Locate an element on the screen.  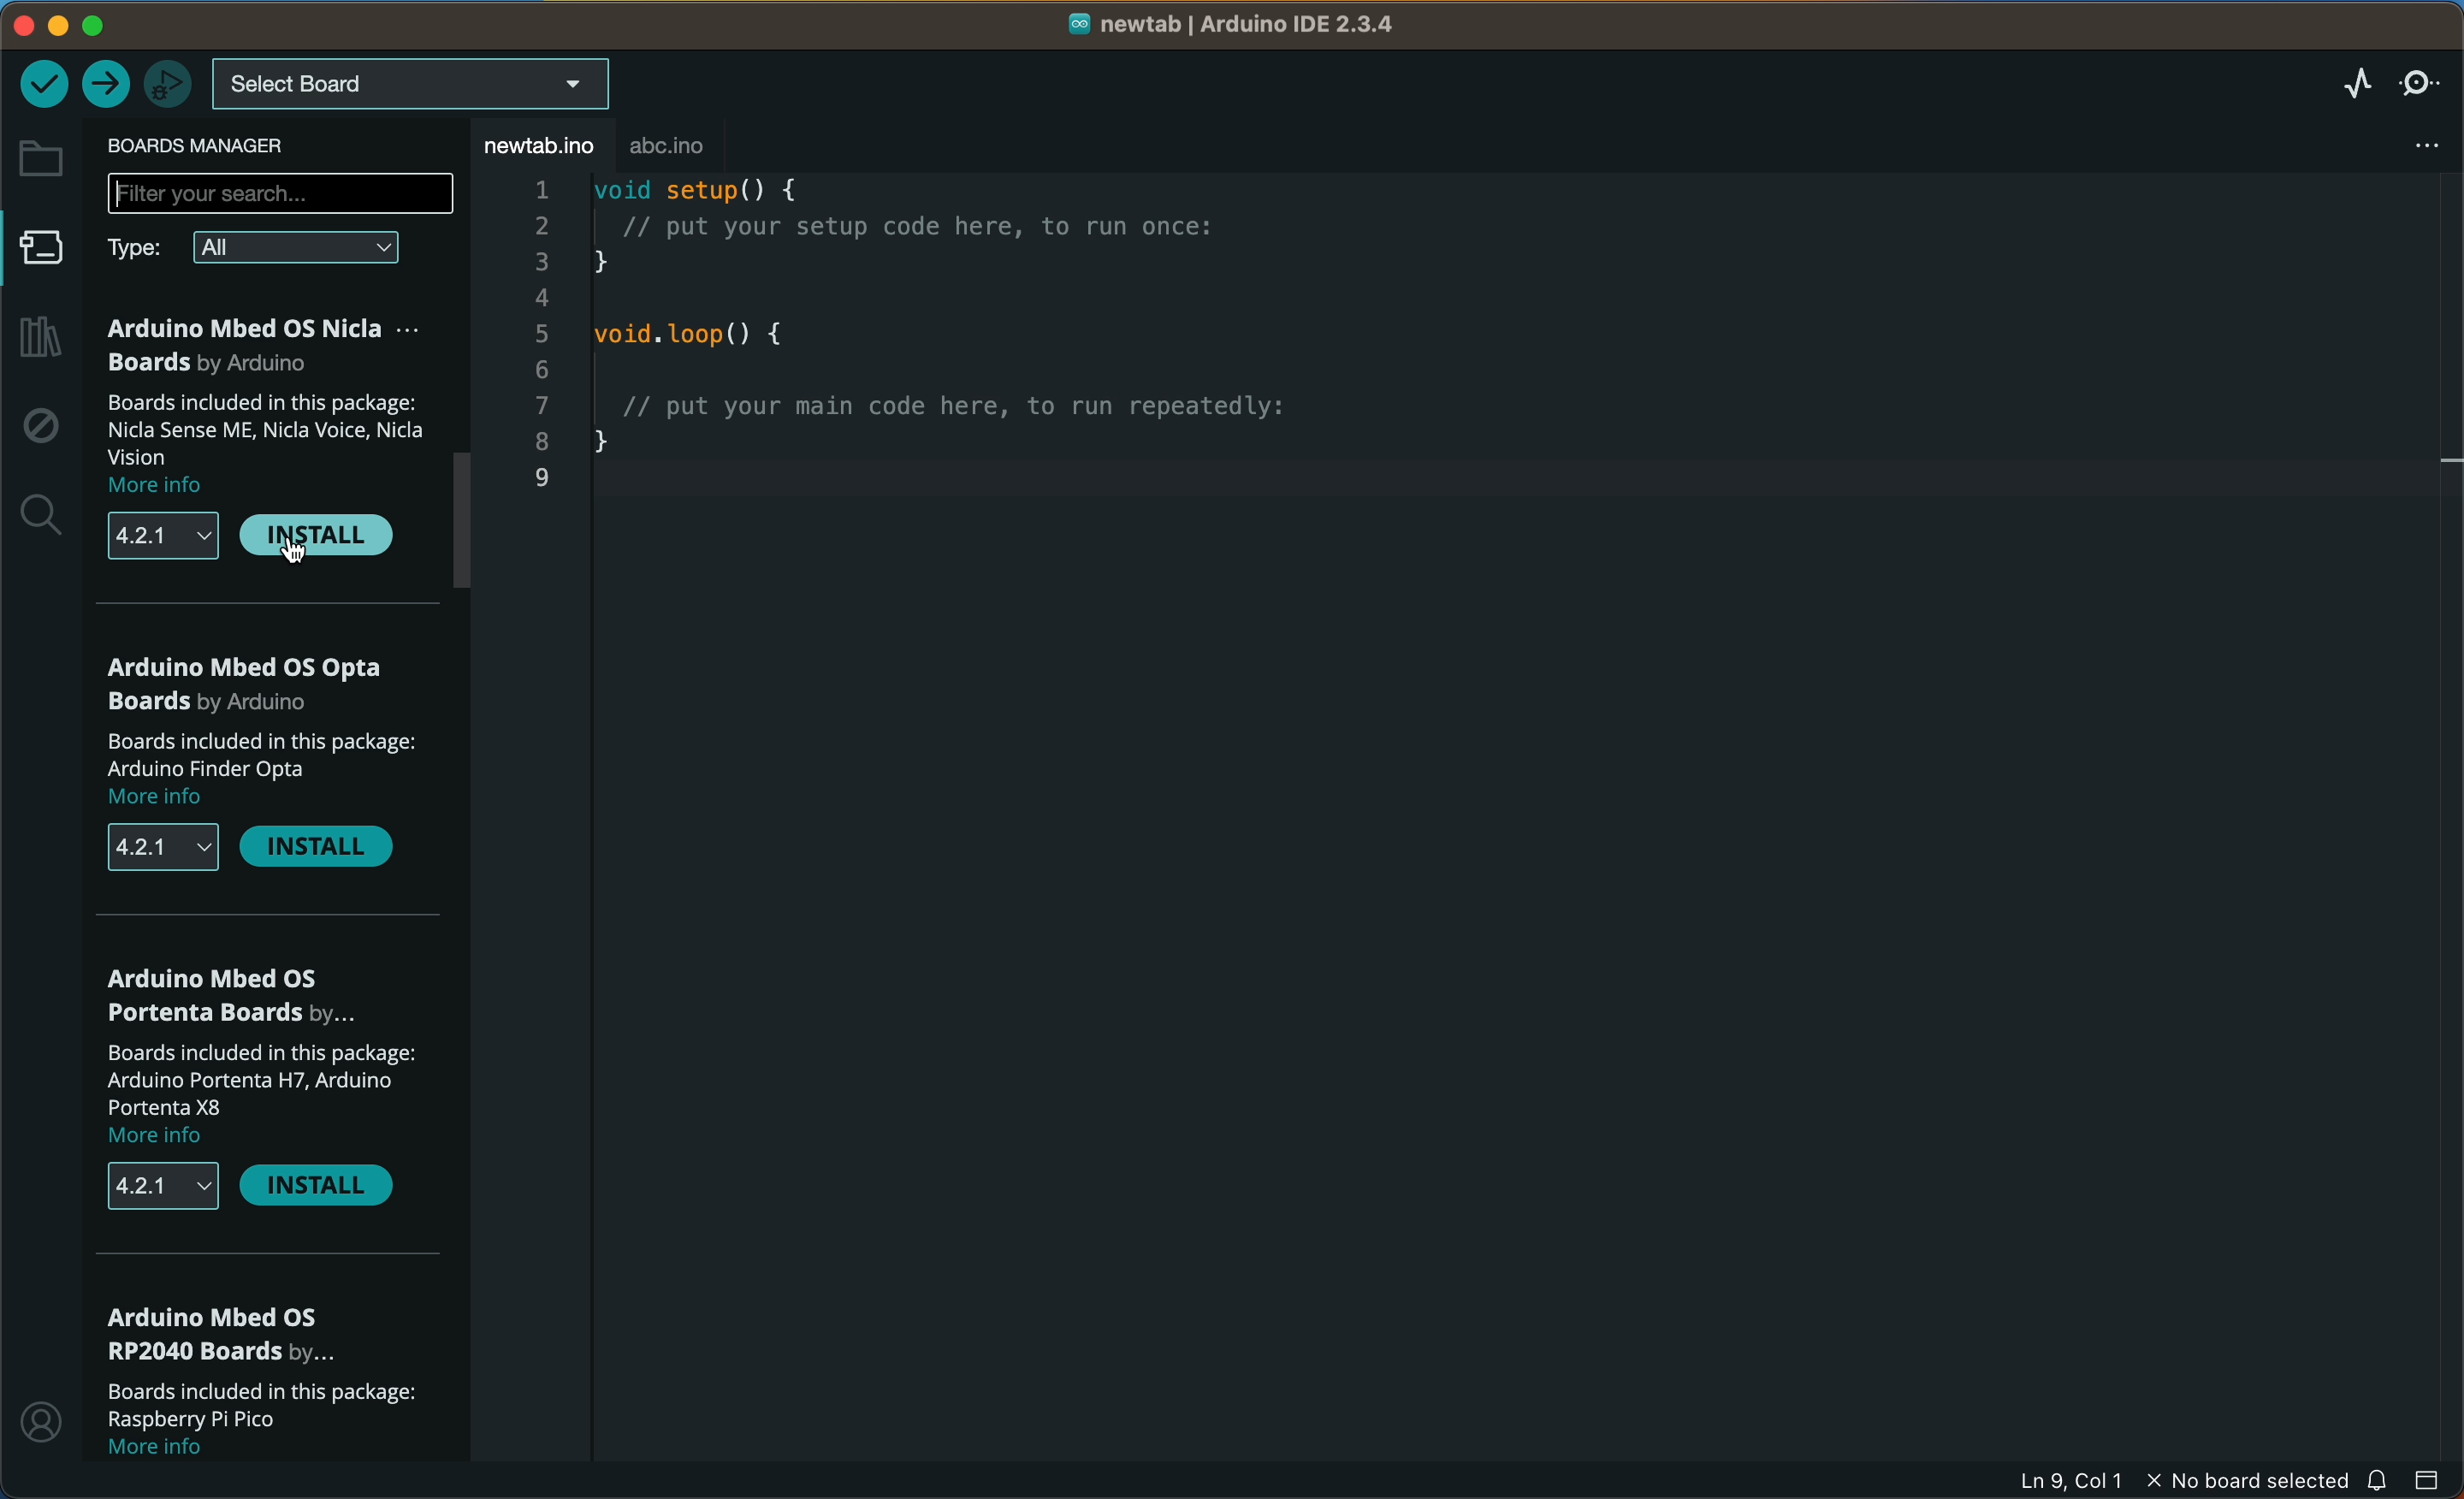
debugger is located at coordinates (173, 81).